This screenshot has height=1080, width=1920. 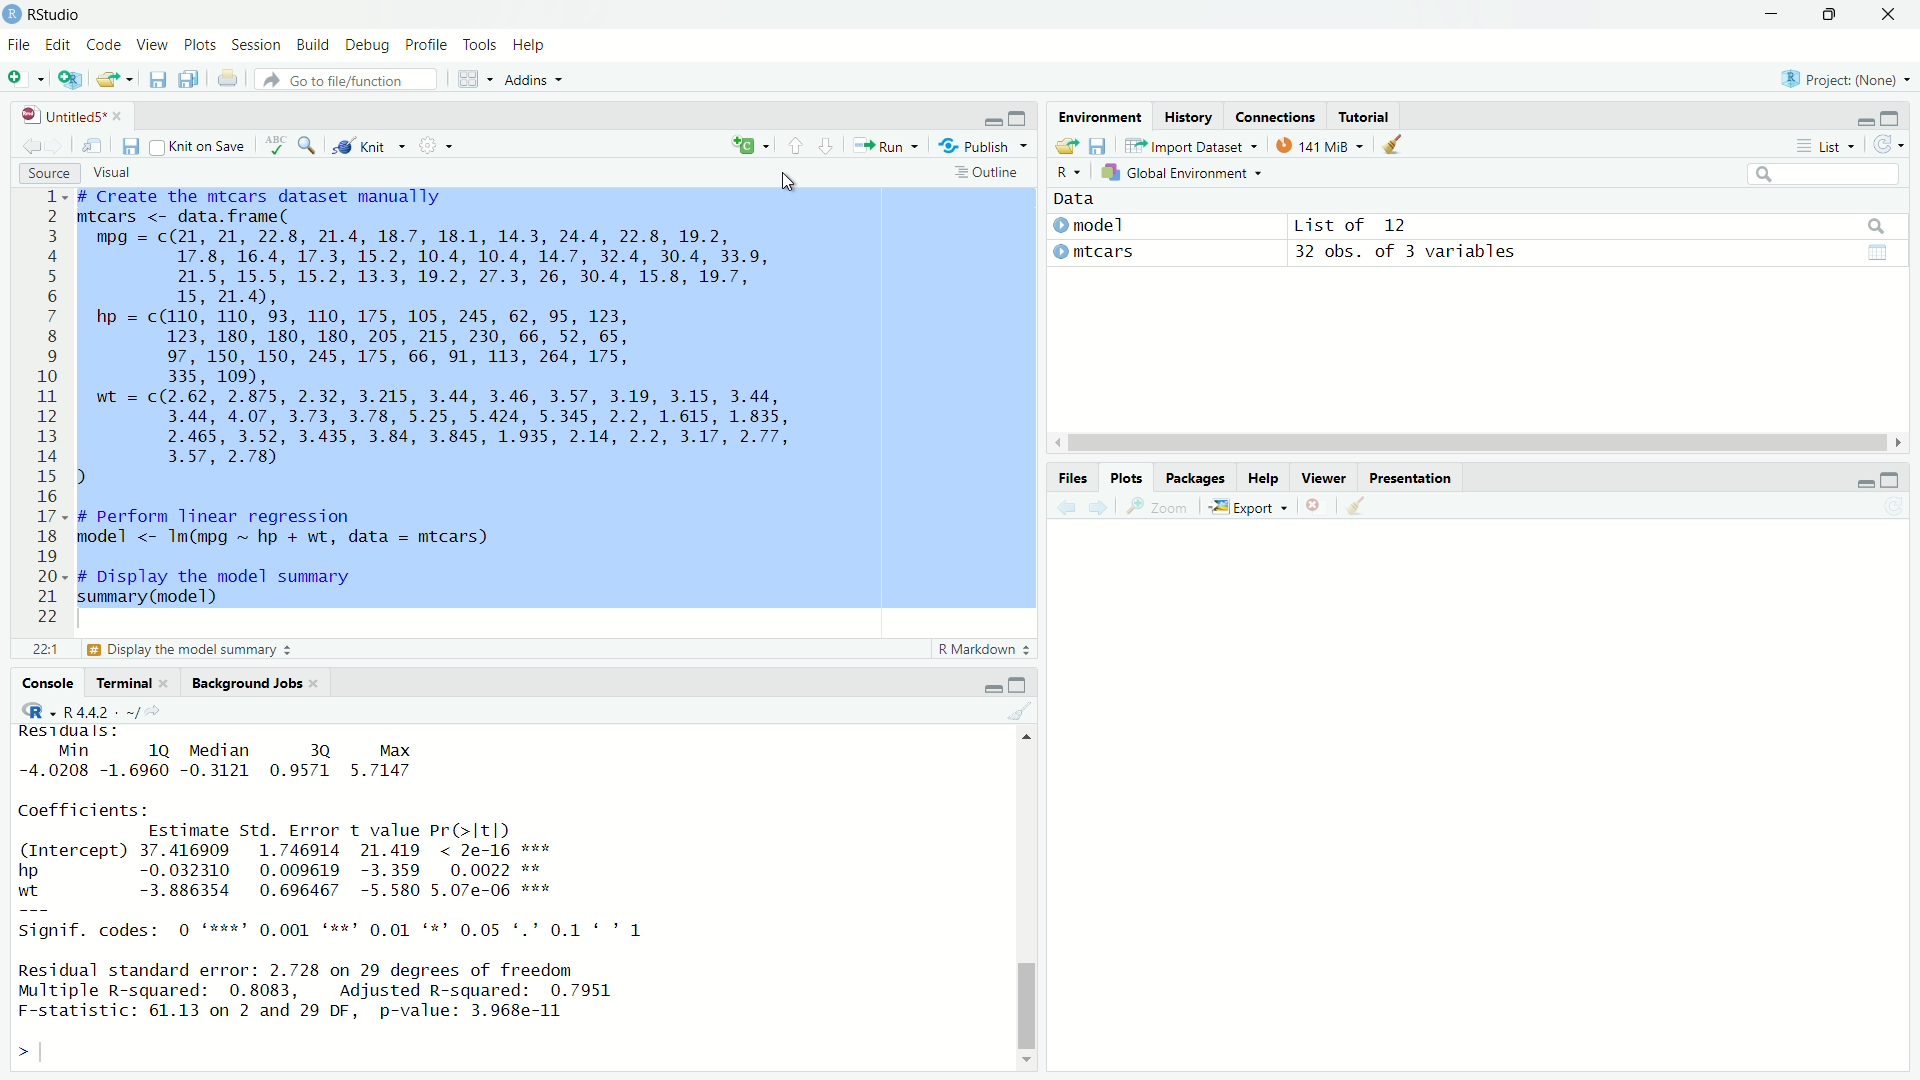 What do you see at coordinates (827, 145) in the screenshot?
I see `go to next section` at bounding box center [827, 145].